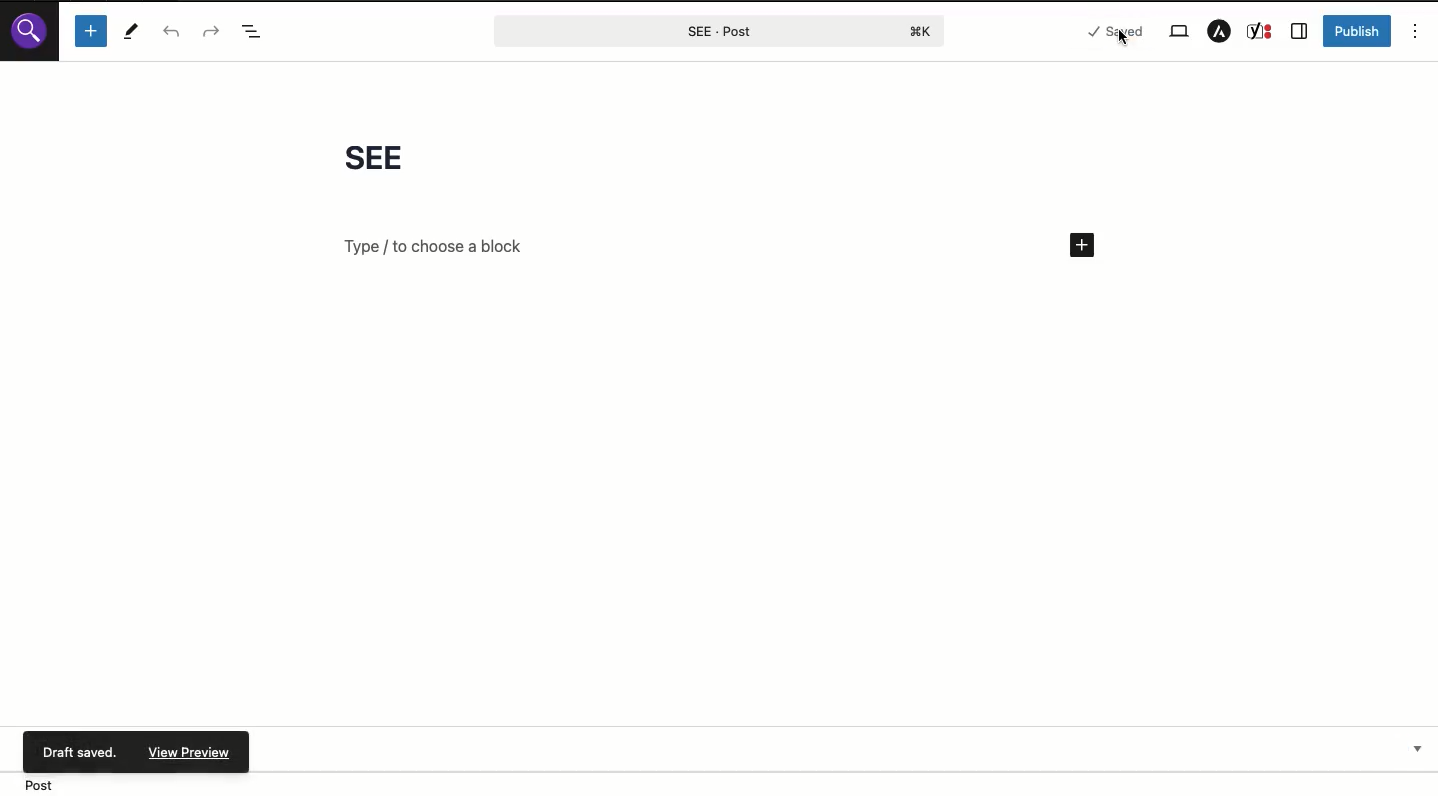 The image size is (1438, 796). I want to click on Draft saved, so click(82, 750).